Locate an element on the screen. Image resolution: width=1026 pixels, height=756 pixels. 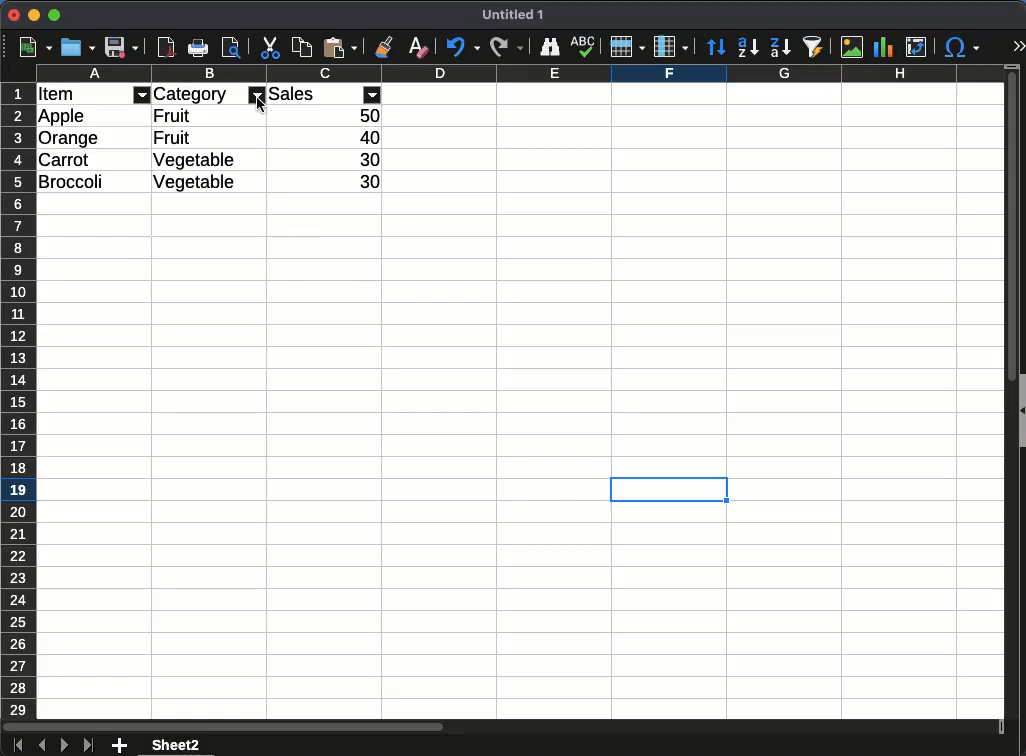
cut is located at coordinates (271, 48).